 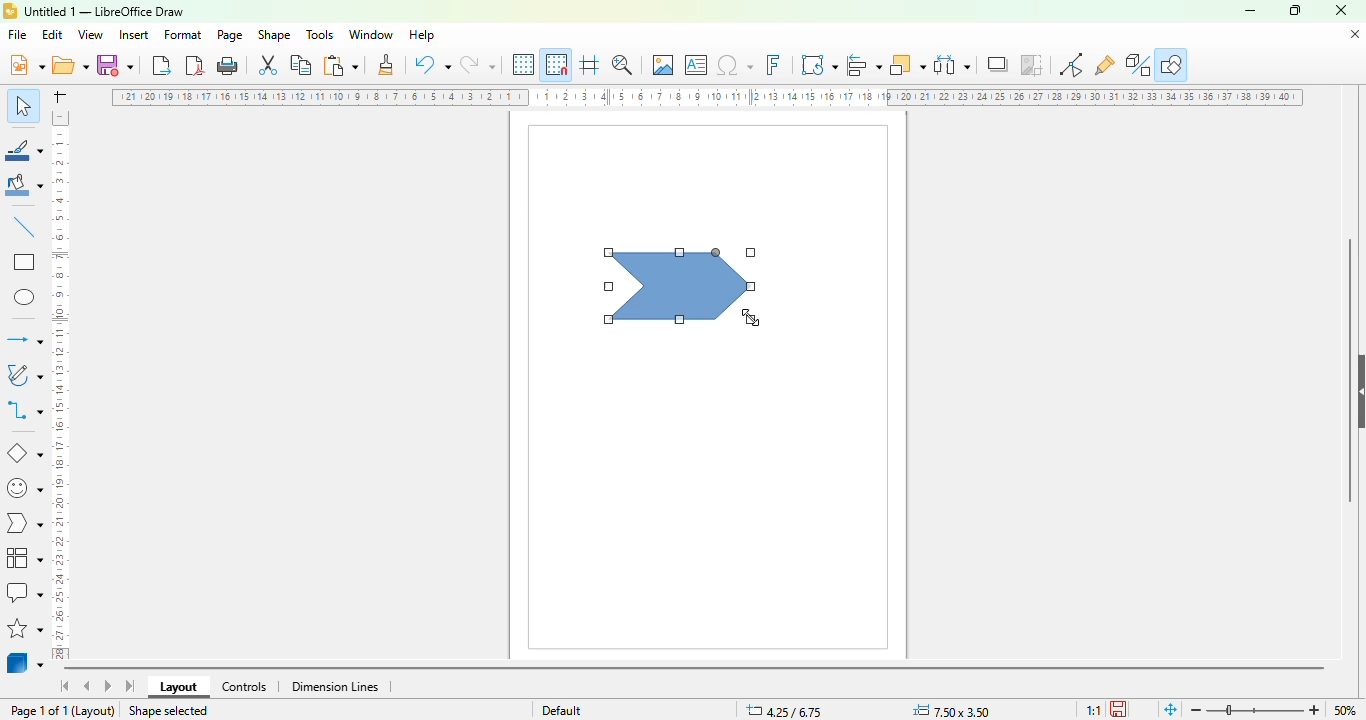 I want to click on ruler, so click(x=59, y=385).